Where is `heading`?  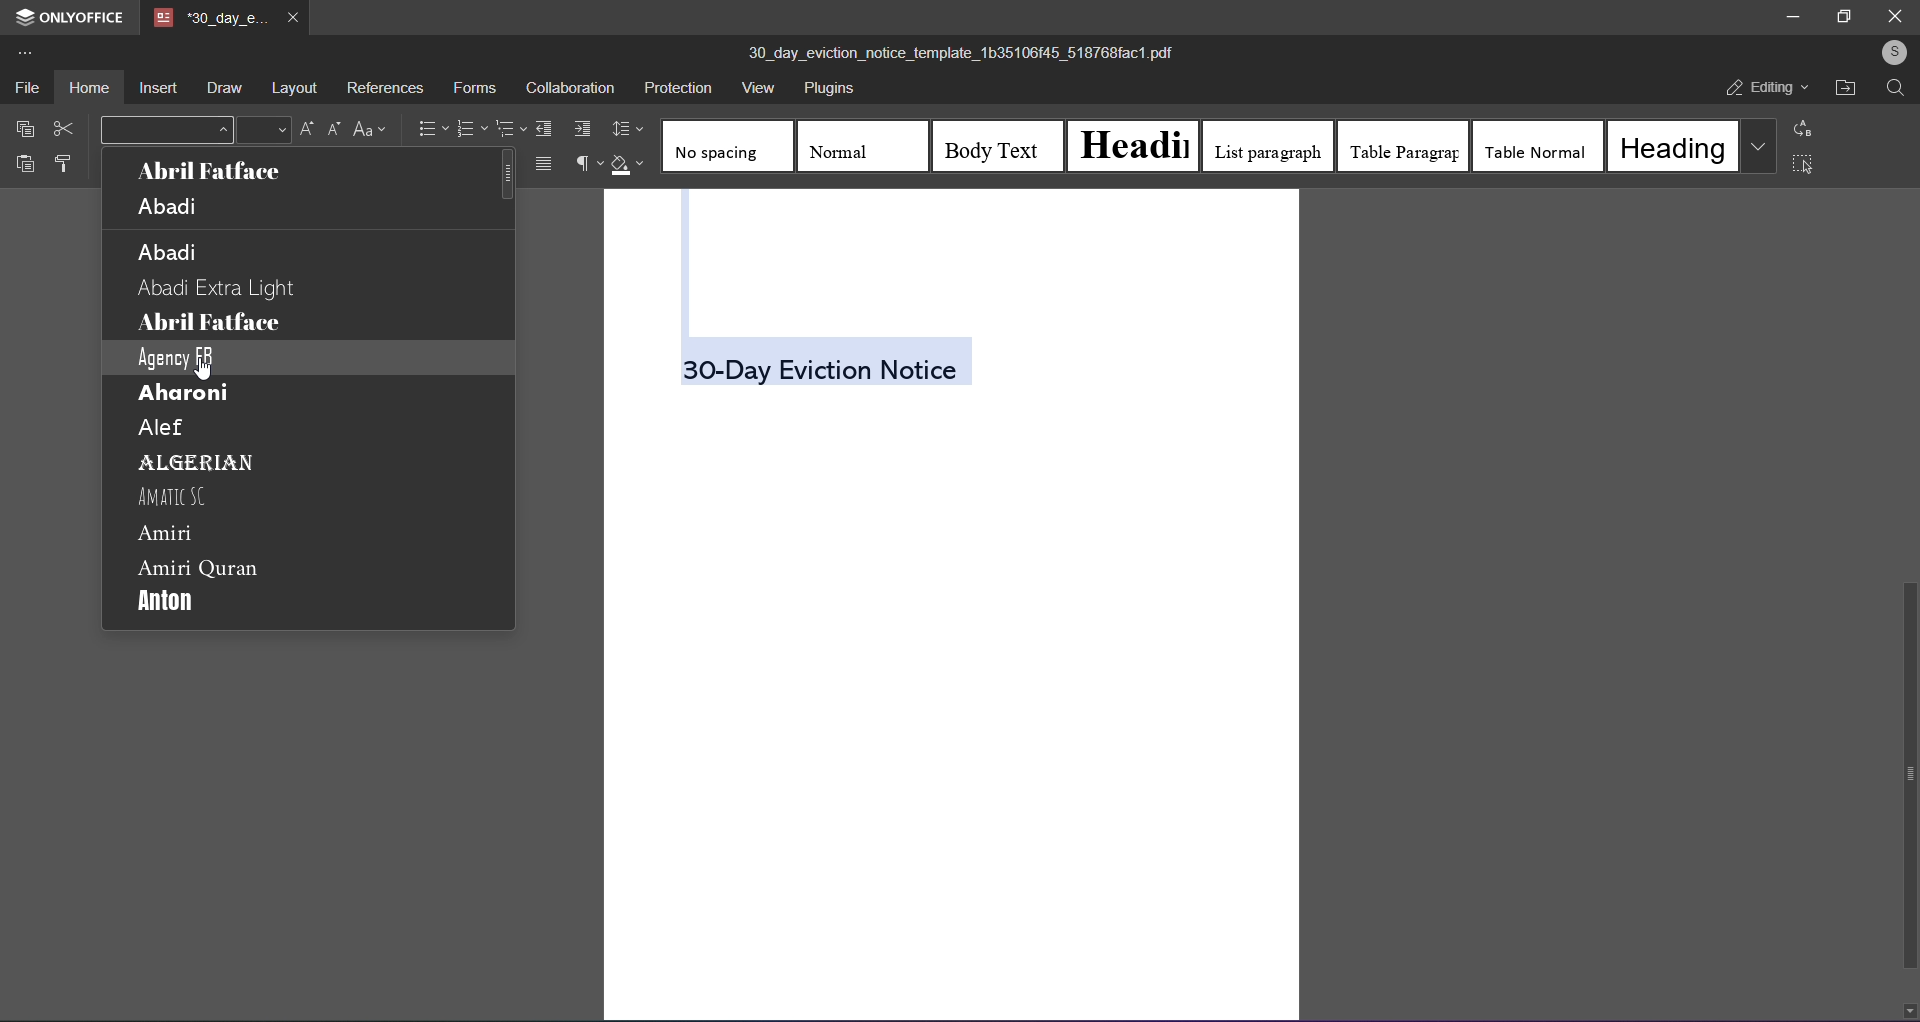 heading is located at coordinates (1671, 146).